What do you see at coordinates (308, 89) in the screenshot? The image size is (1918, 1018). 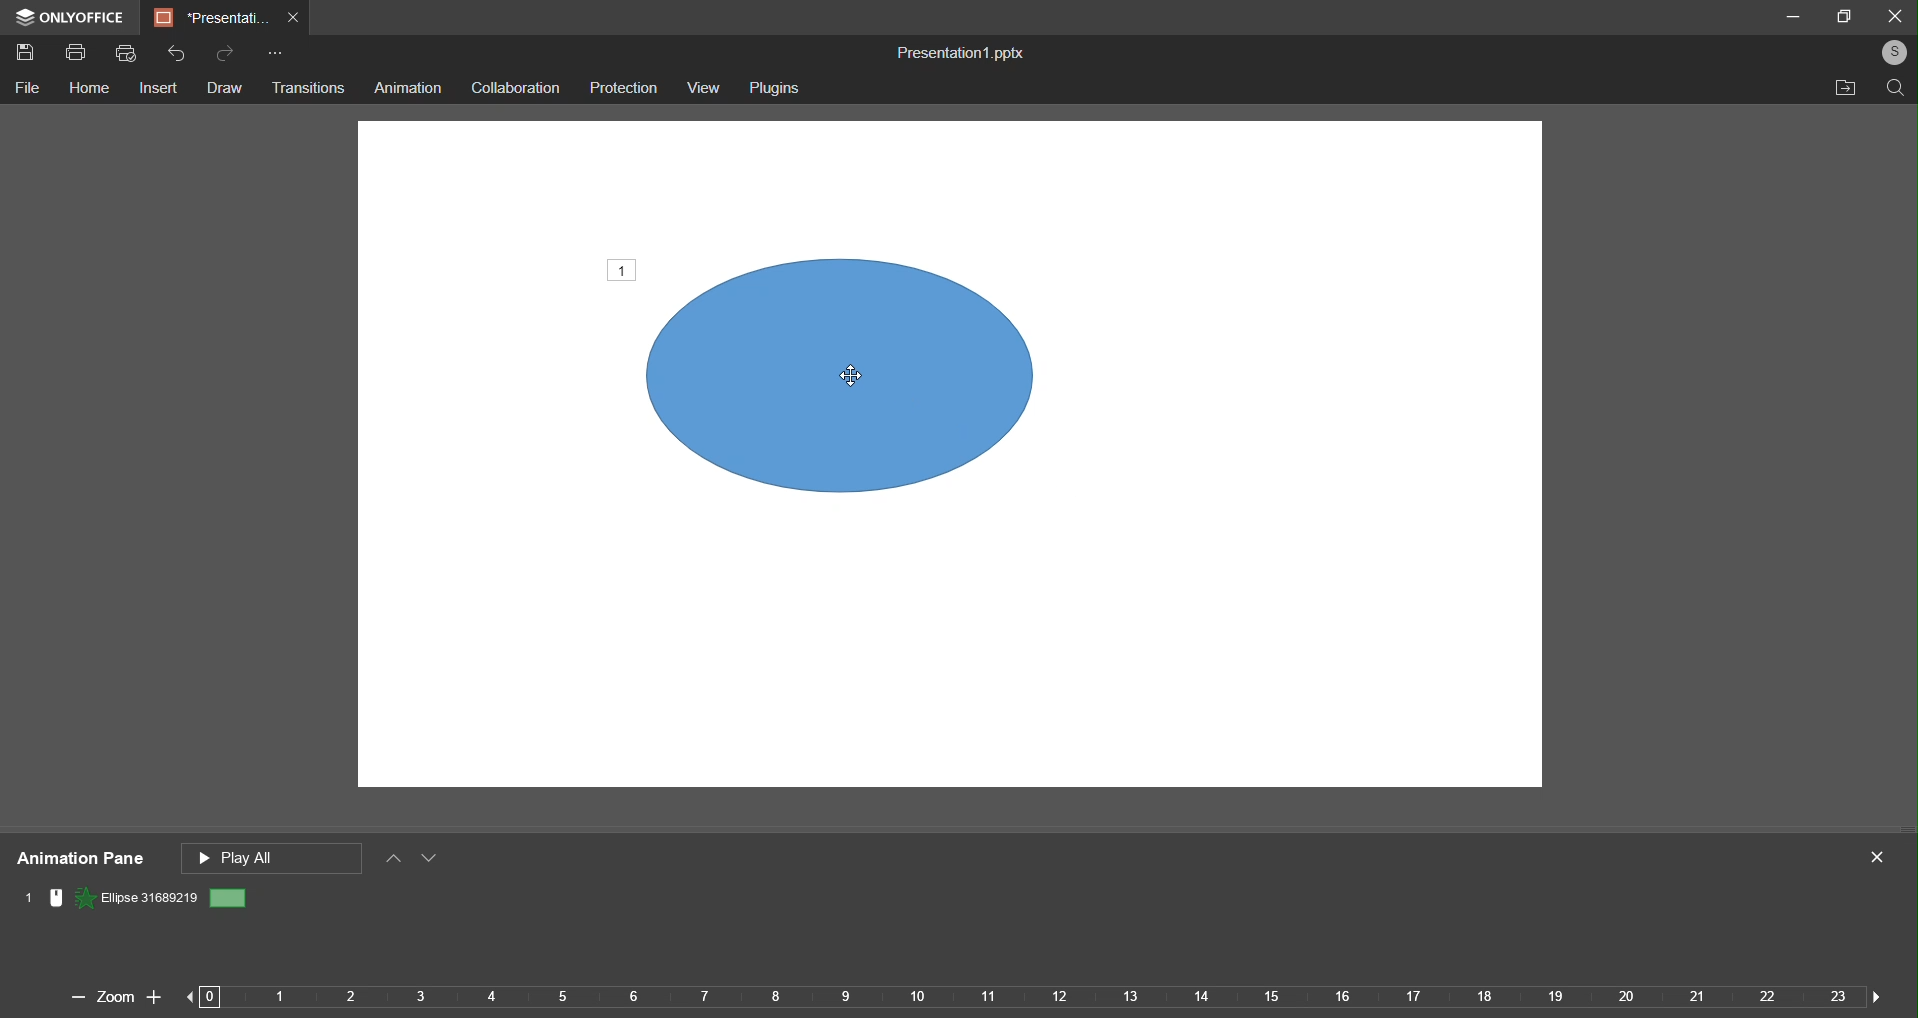 I see `transitions` at bounding box center [308, 89].